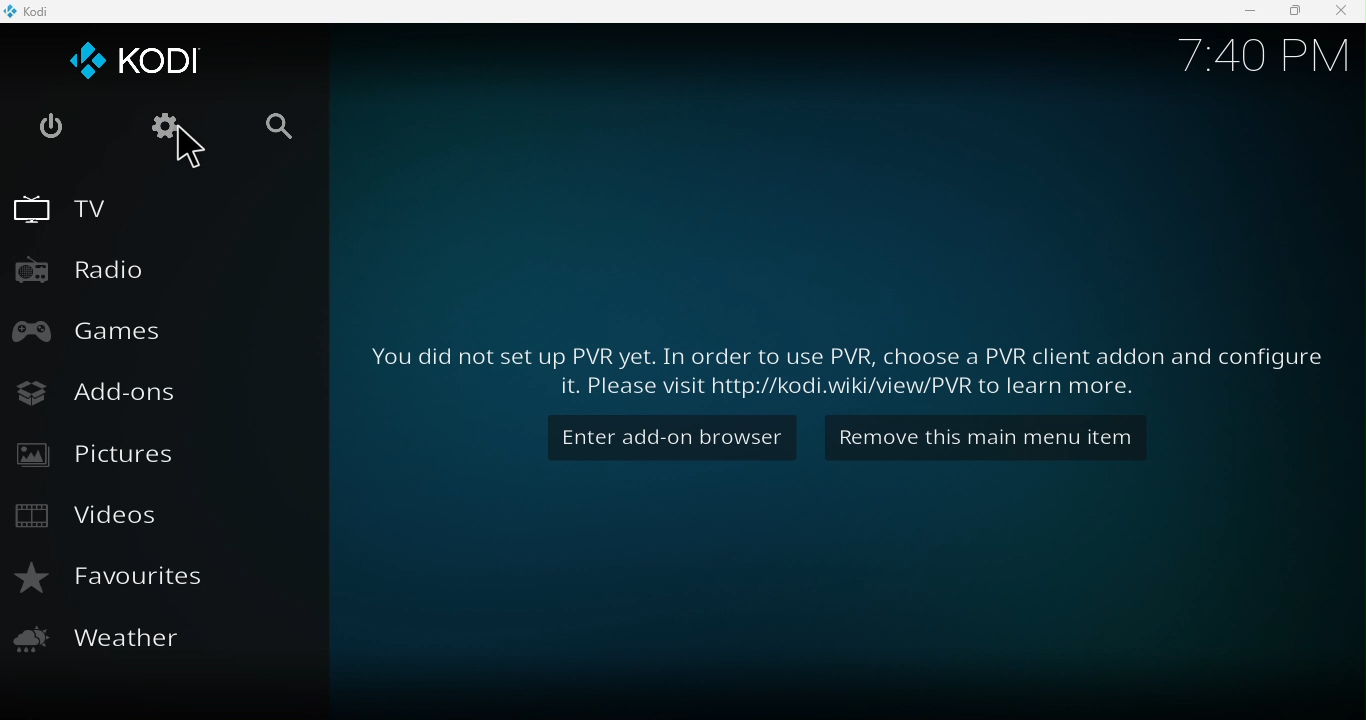 This screenshot has width=1366, height=720. I want to click on Time, so click(1260, 50).